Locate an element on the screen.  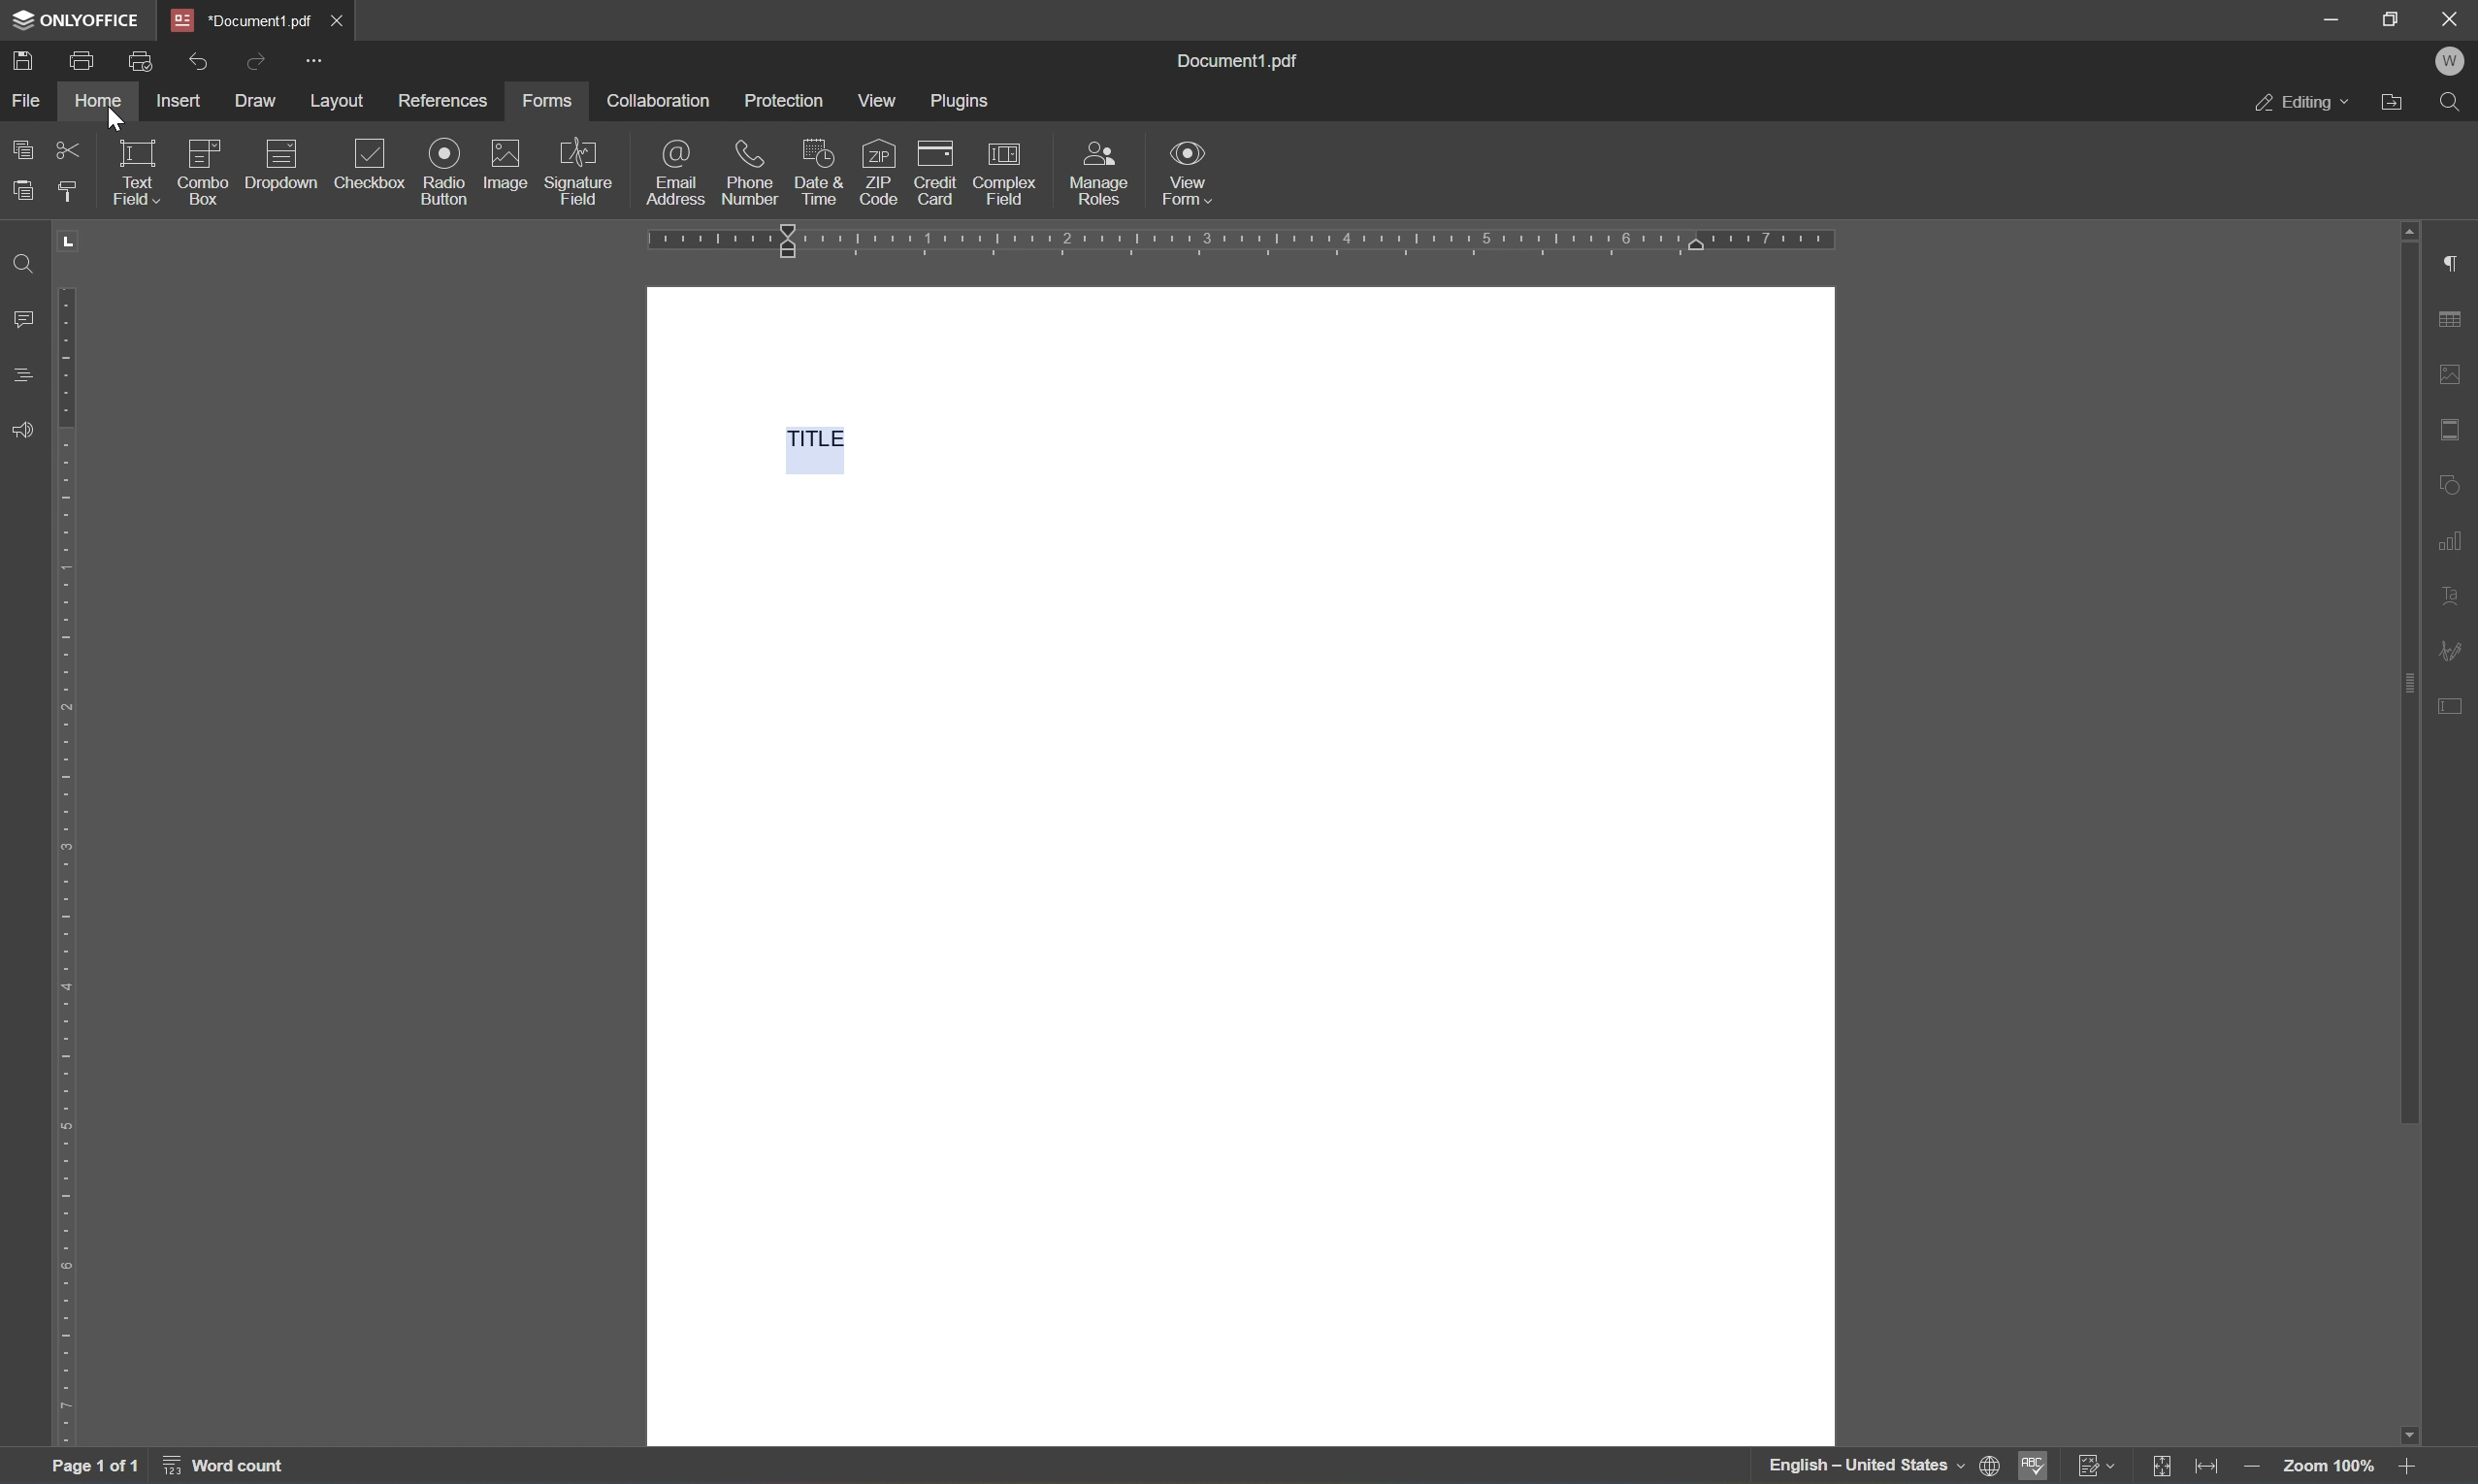
combo box is located at coordinates (206, 169).